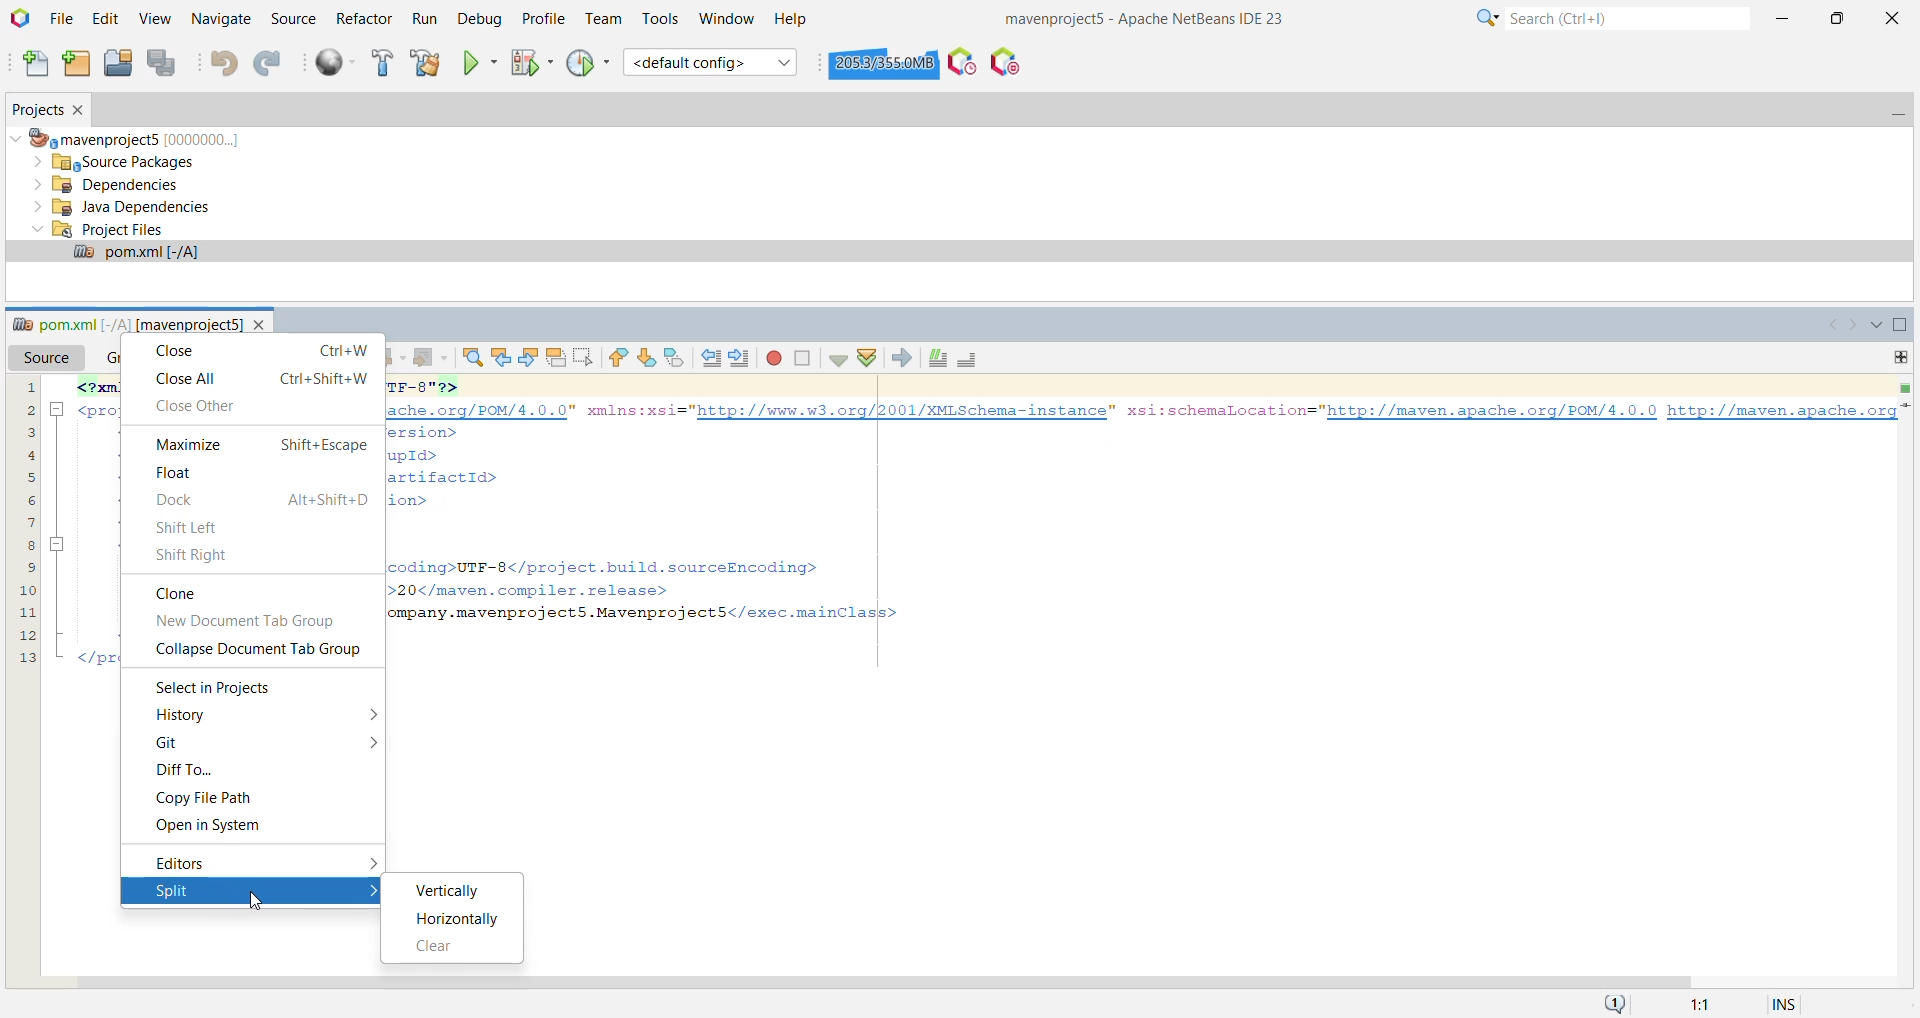 The height and width of the screenshot is (1018, 1920). I want to click on Open in System, so click(213, 824).